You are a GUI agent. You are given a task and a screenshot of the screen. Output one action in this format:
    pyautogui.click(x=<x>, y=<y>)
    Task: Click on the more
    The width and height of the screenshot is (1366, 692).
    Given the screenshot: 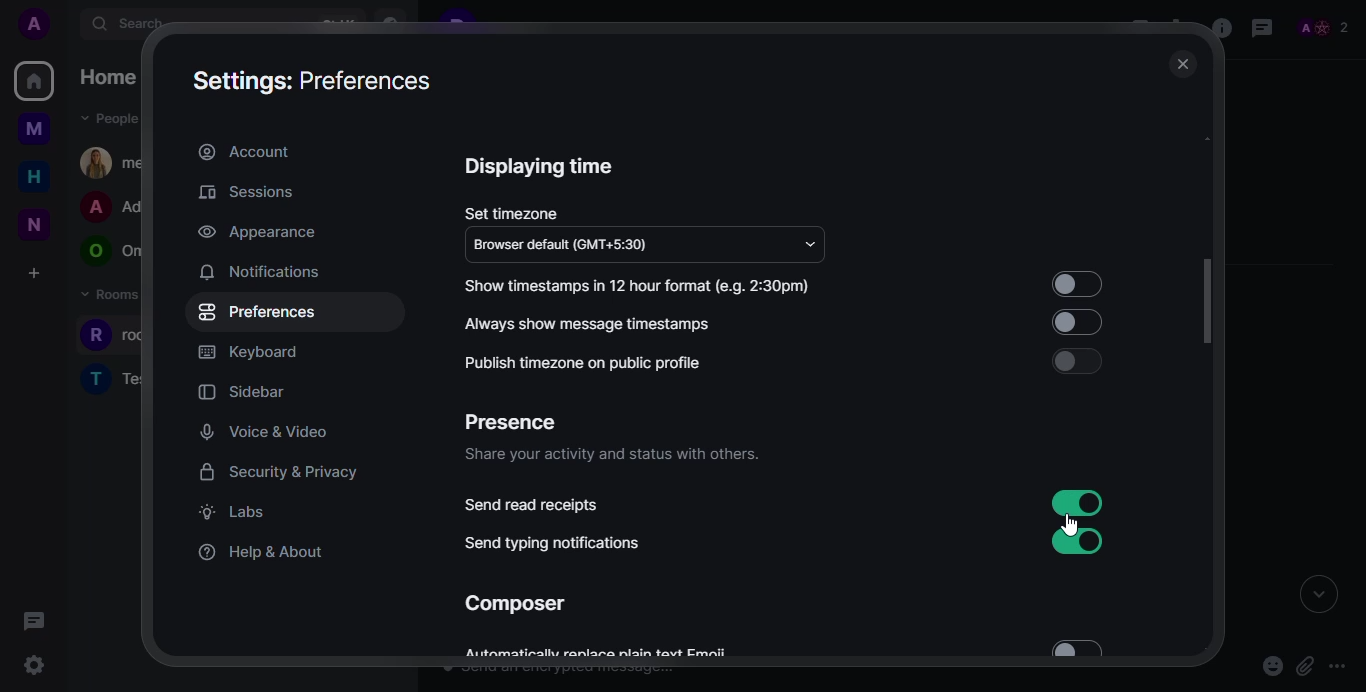 What is the action you would take?
    pyautogui.click(x=1338, y=662)
    